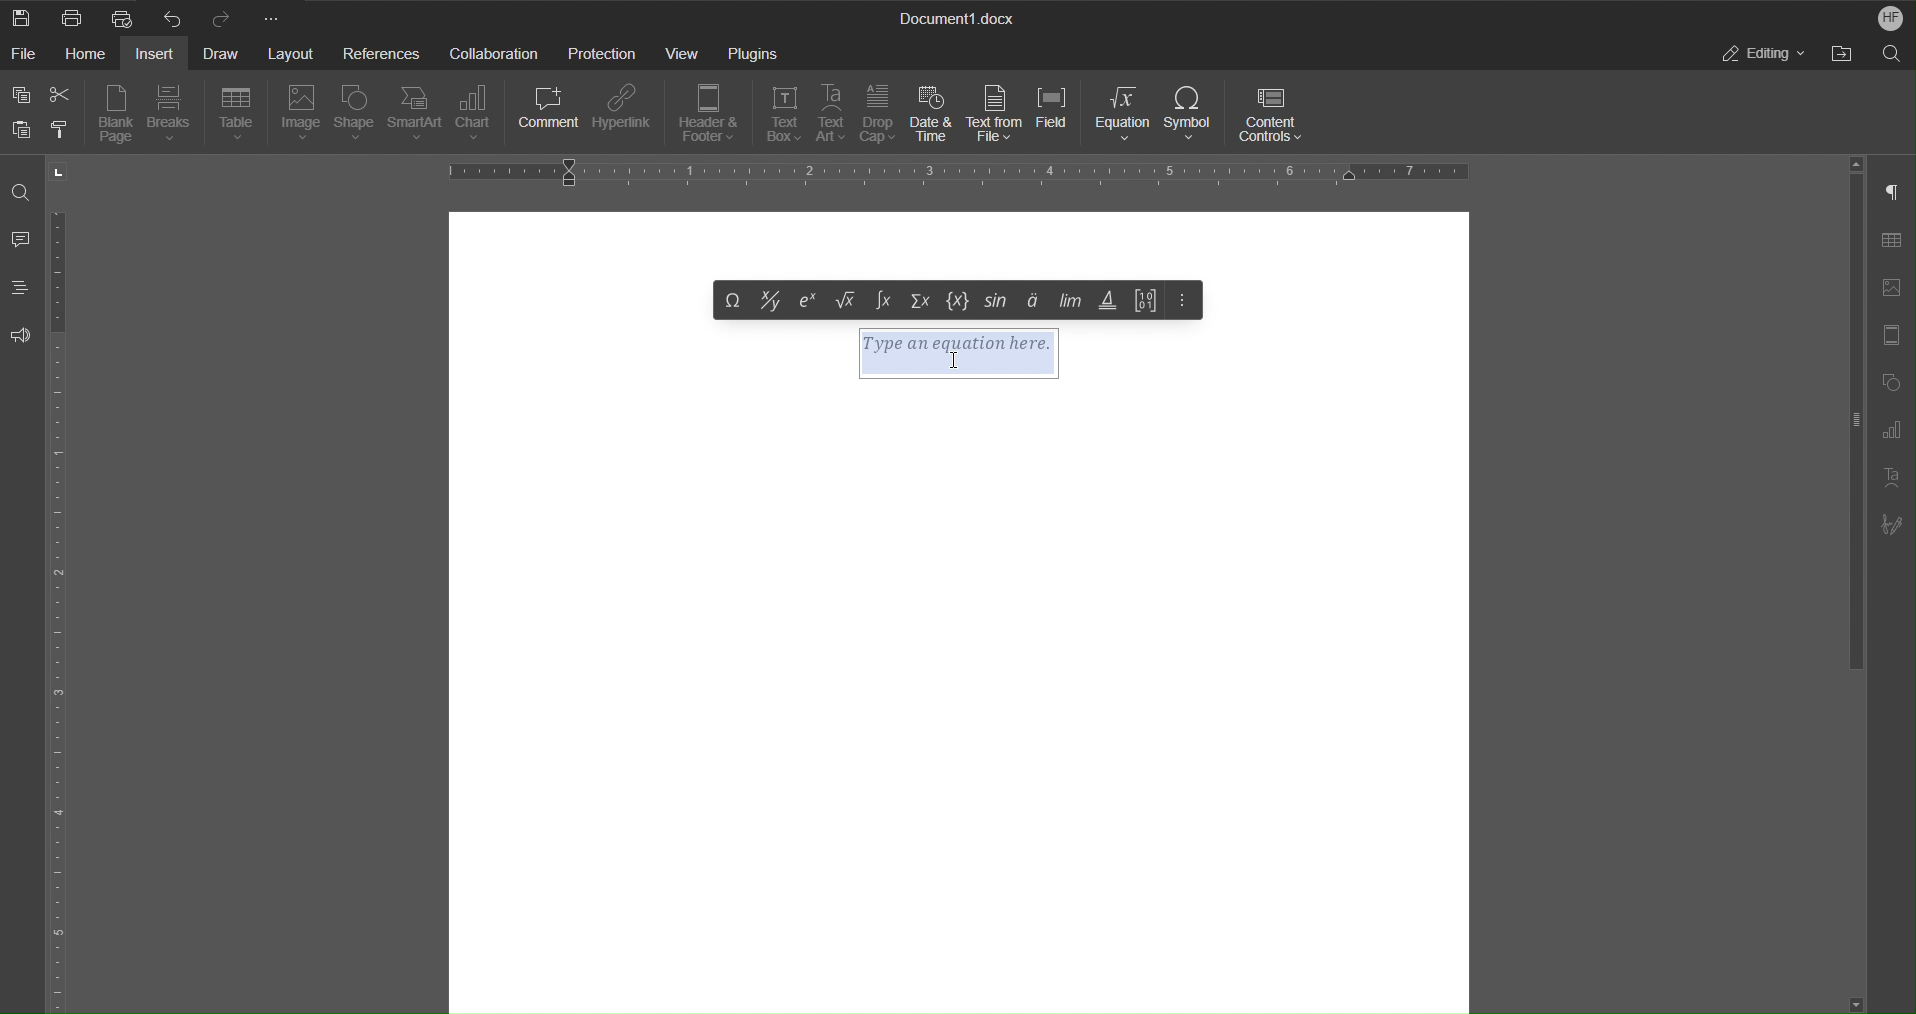 The image size is (1916, 1014). Describe the element at coordinates (546, 115) in the screenshot. I see `Comment` at that location.